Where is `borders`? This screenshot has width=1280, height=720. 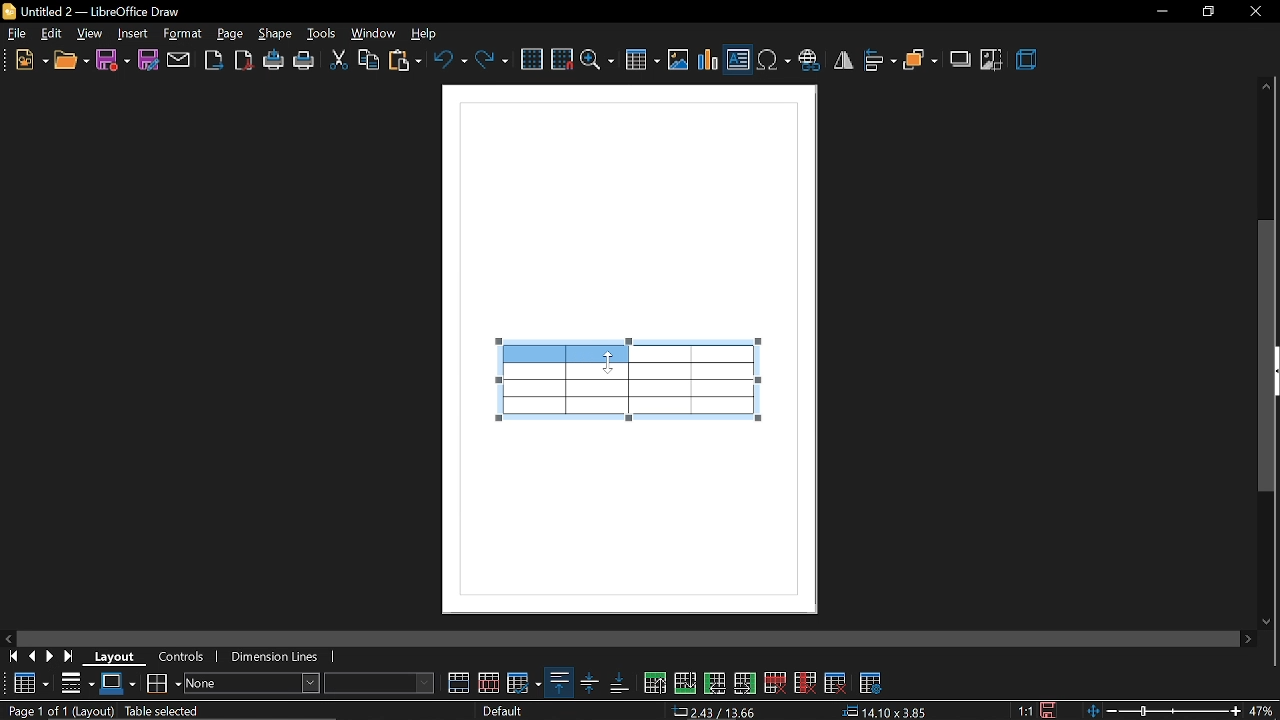 borders is located at coordinates (163, 682).